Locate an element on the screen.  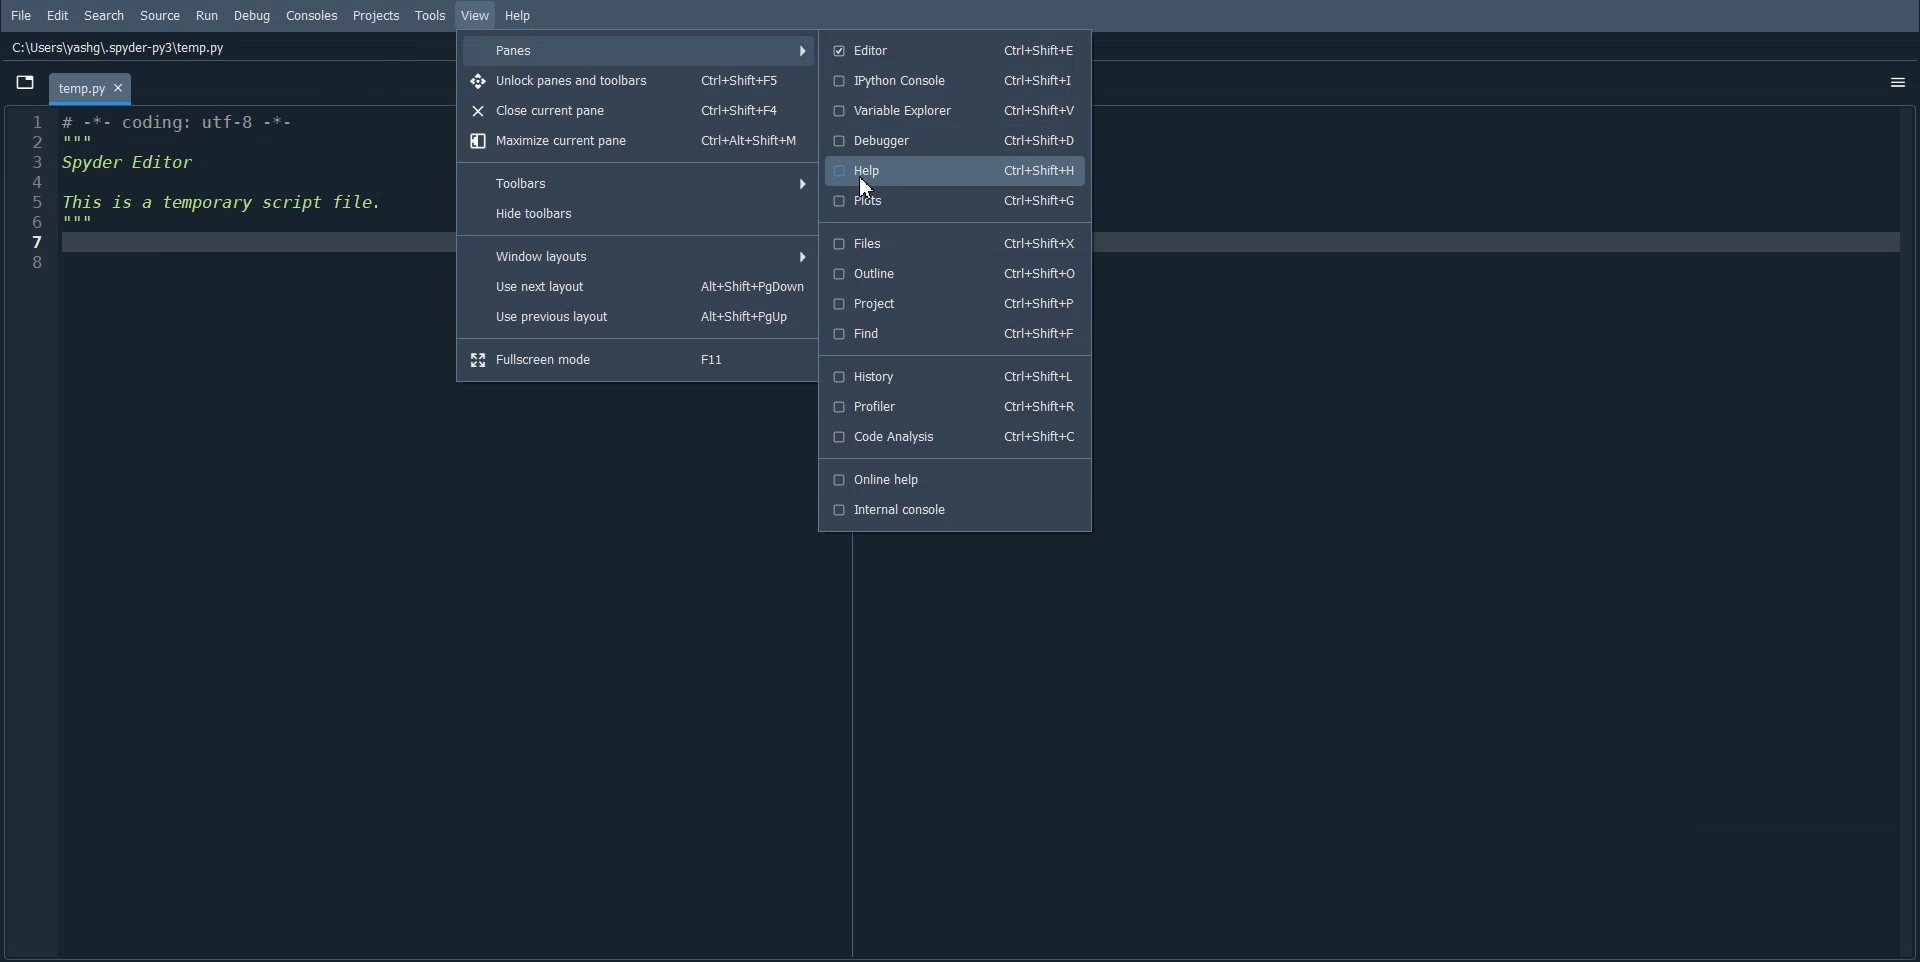
Online help is located at coordinates (955, 478).